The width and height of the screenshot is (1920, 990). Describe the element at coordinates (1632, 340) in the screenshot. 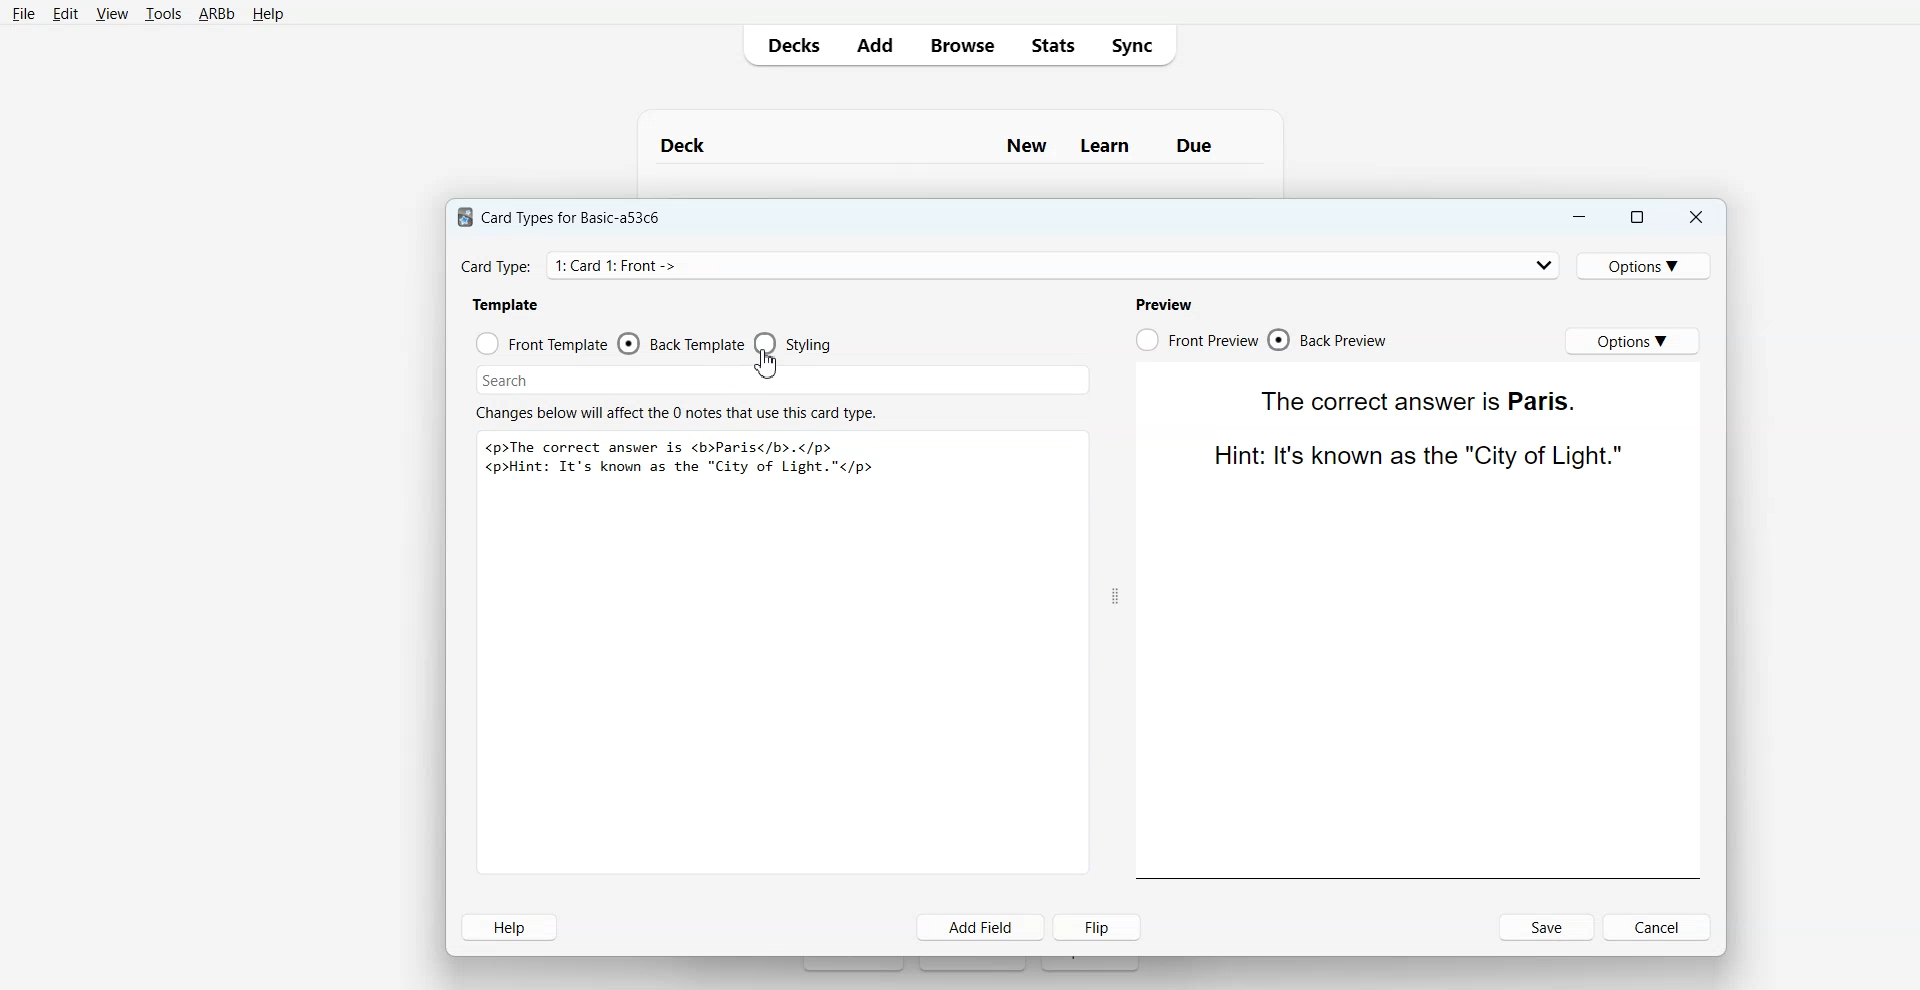

I see `Options` at that location.